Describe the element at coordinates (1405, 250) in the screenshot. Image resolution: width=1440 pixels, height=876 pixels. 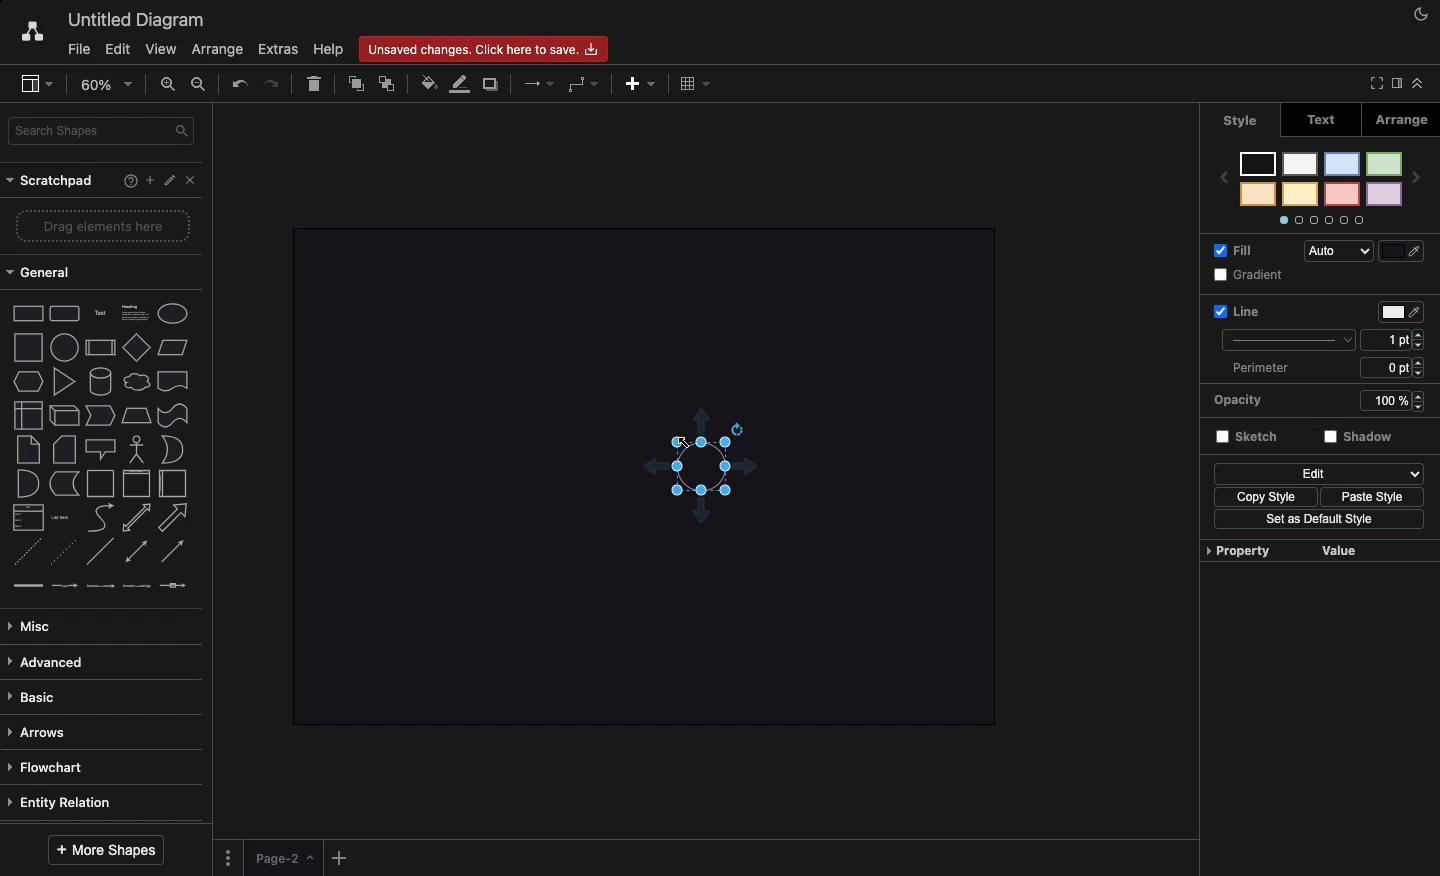
I see `Fill` at that location.